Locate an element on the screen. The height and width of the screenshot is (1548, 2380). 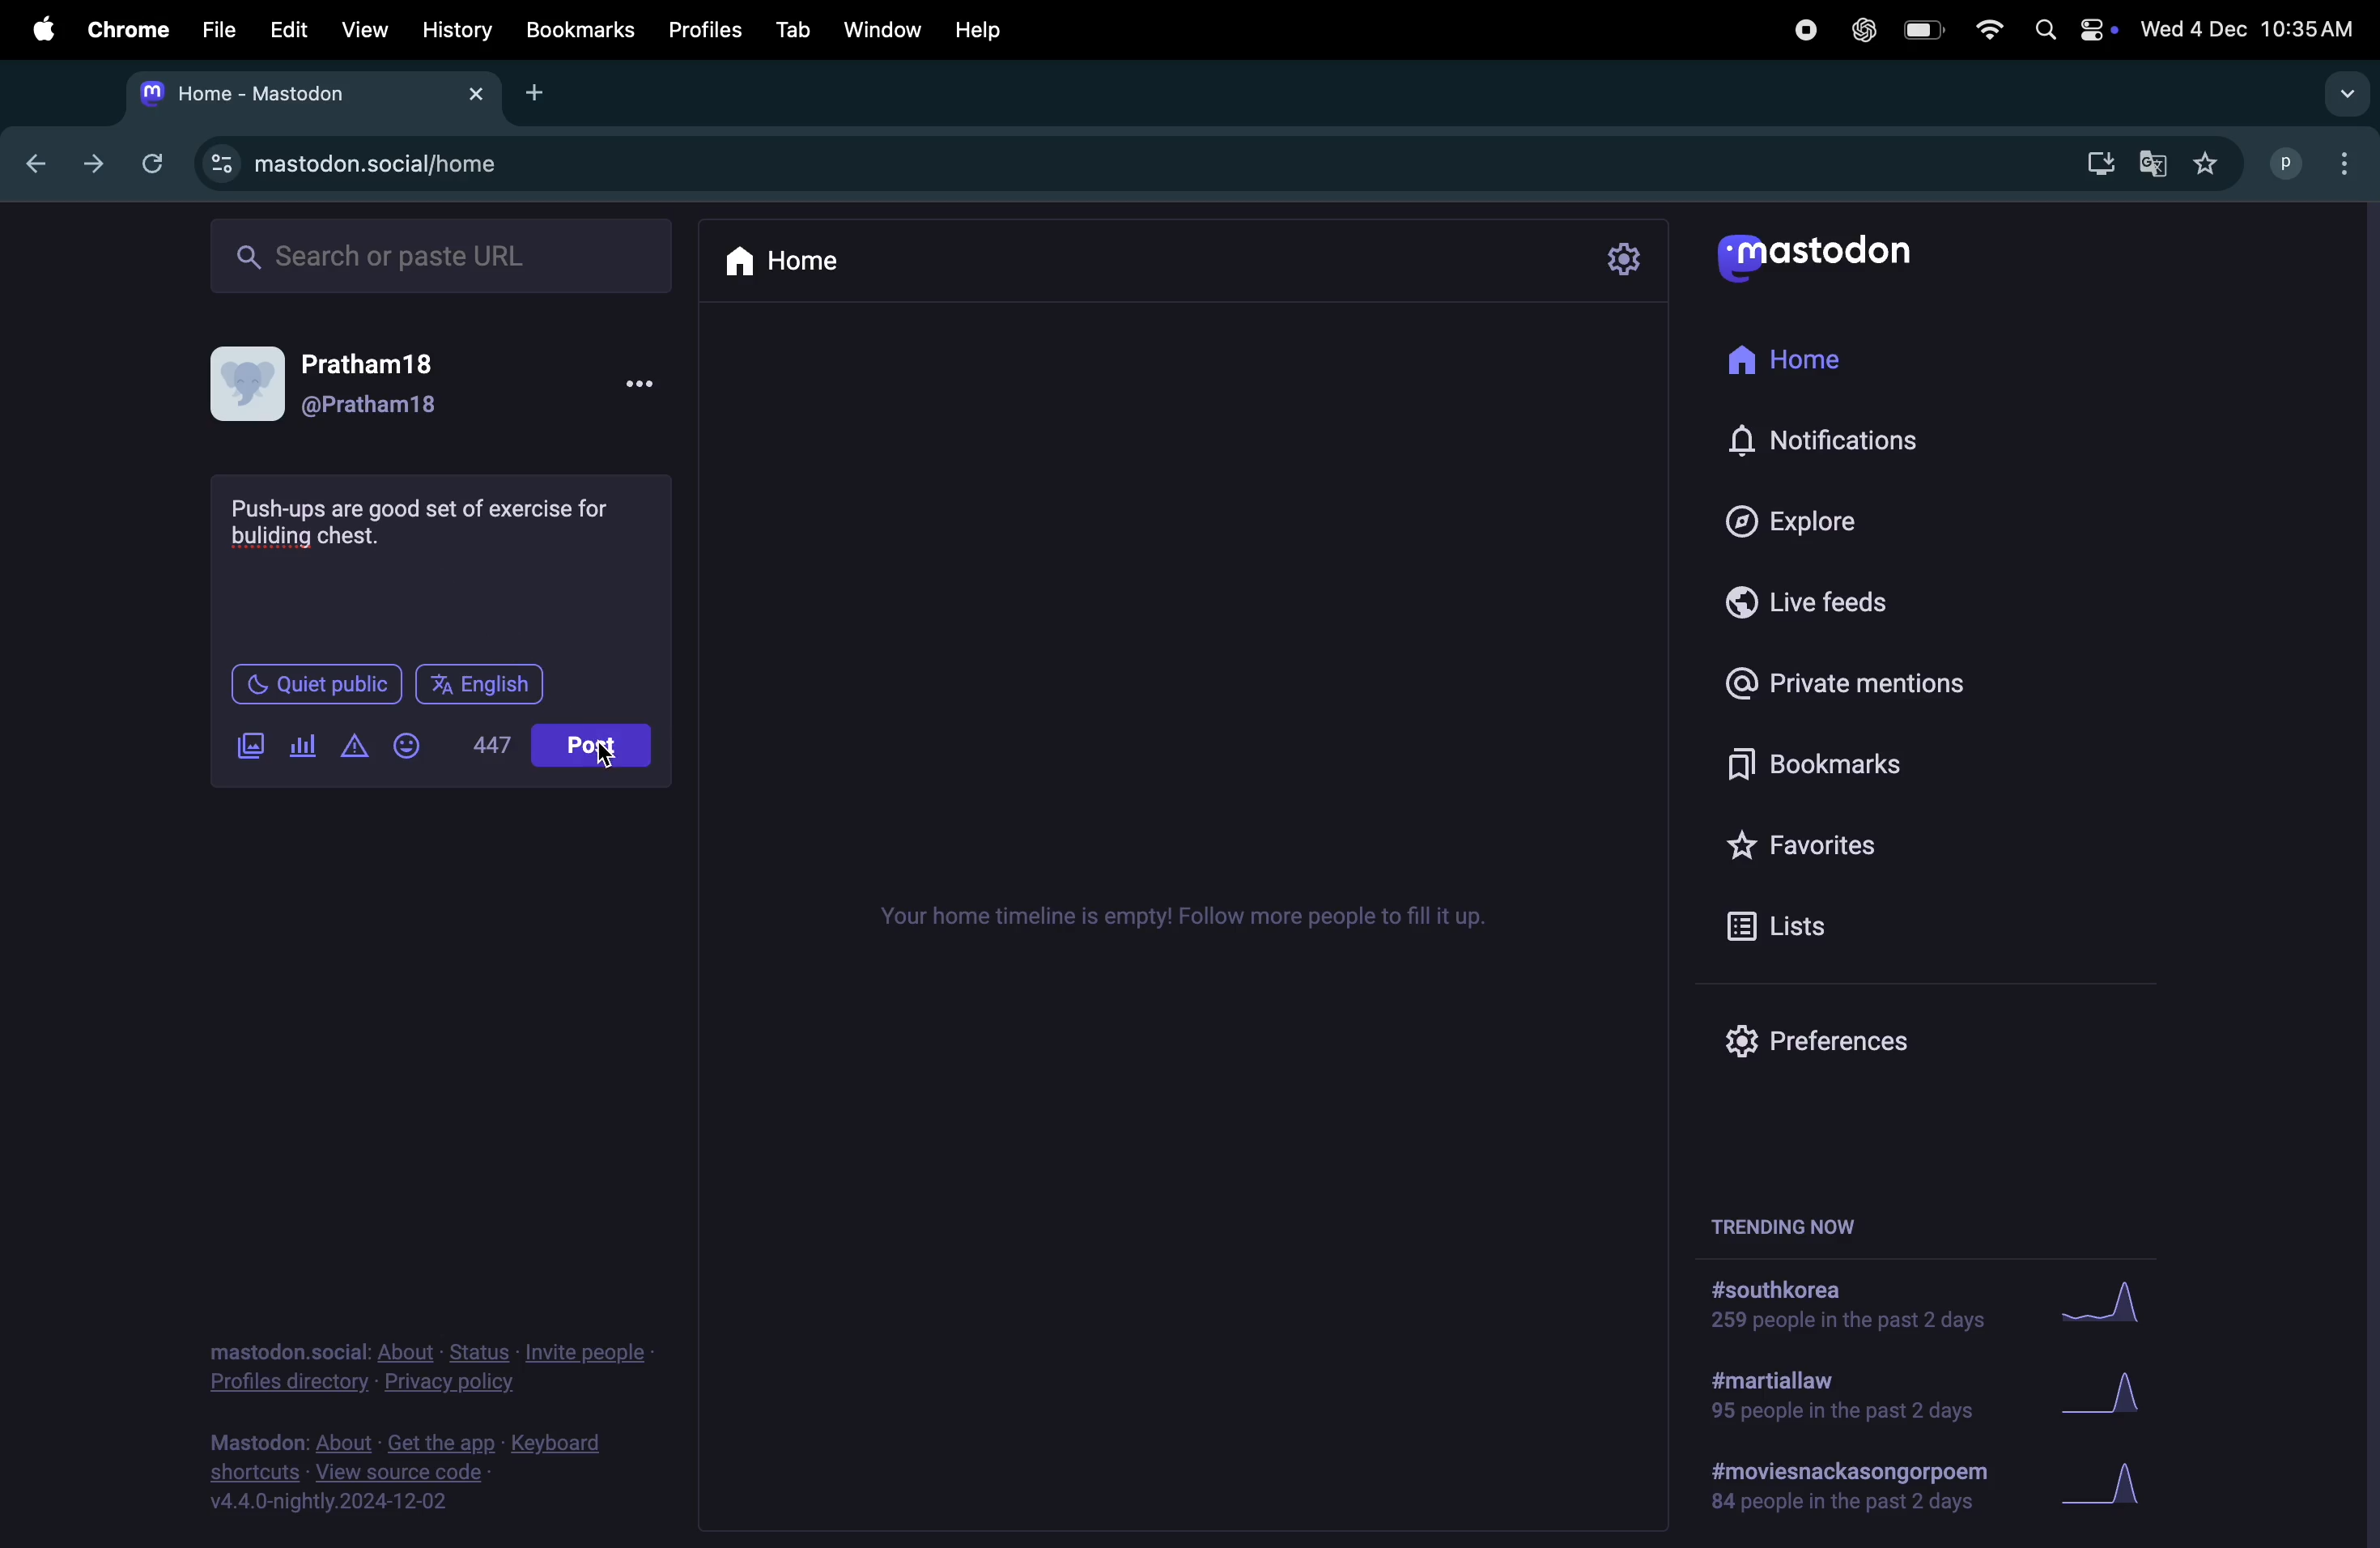
chatgpt is located at coordinates (1858, 33).